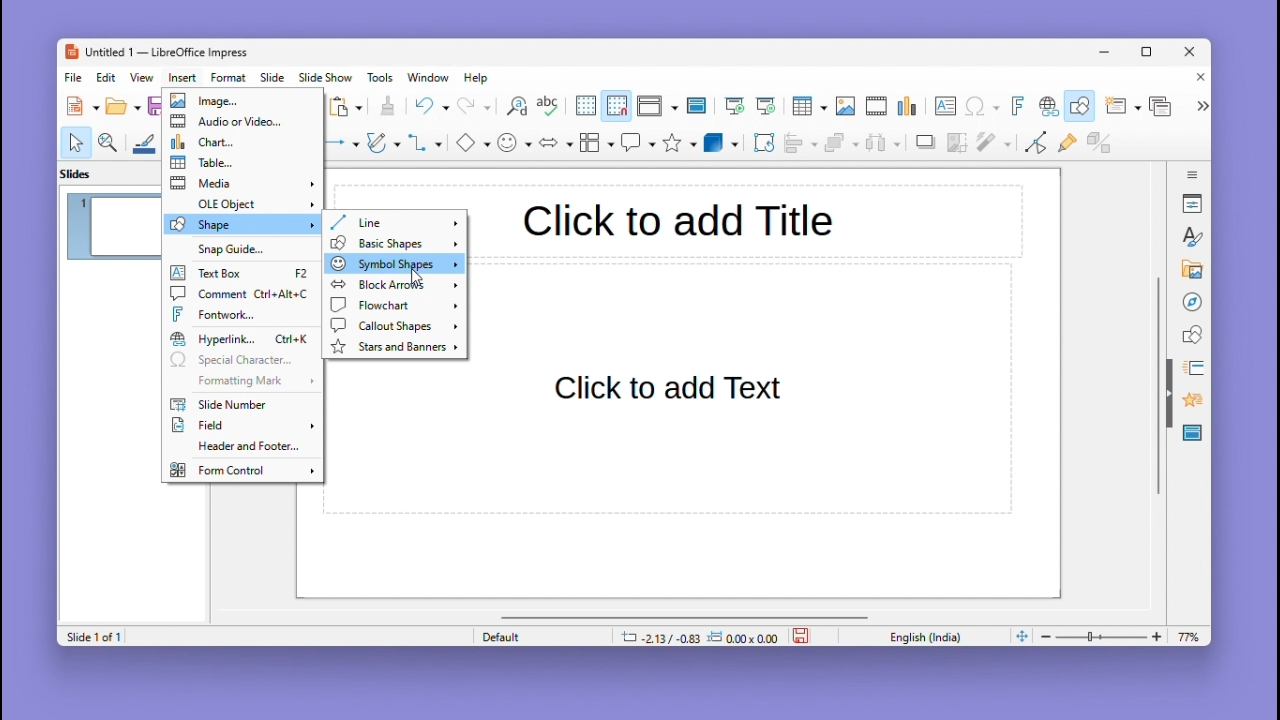 The height and width of the screenshot is (720, 1280). Describe the element at coordinates (347, 107) in the screenshot. I see `paste` at that location.